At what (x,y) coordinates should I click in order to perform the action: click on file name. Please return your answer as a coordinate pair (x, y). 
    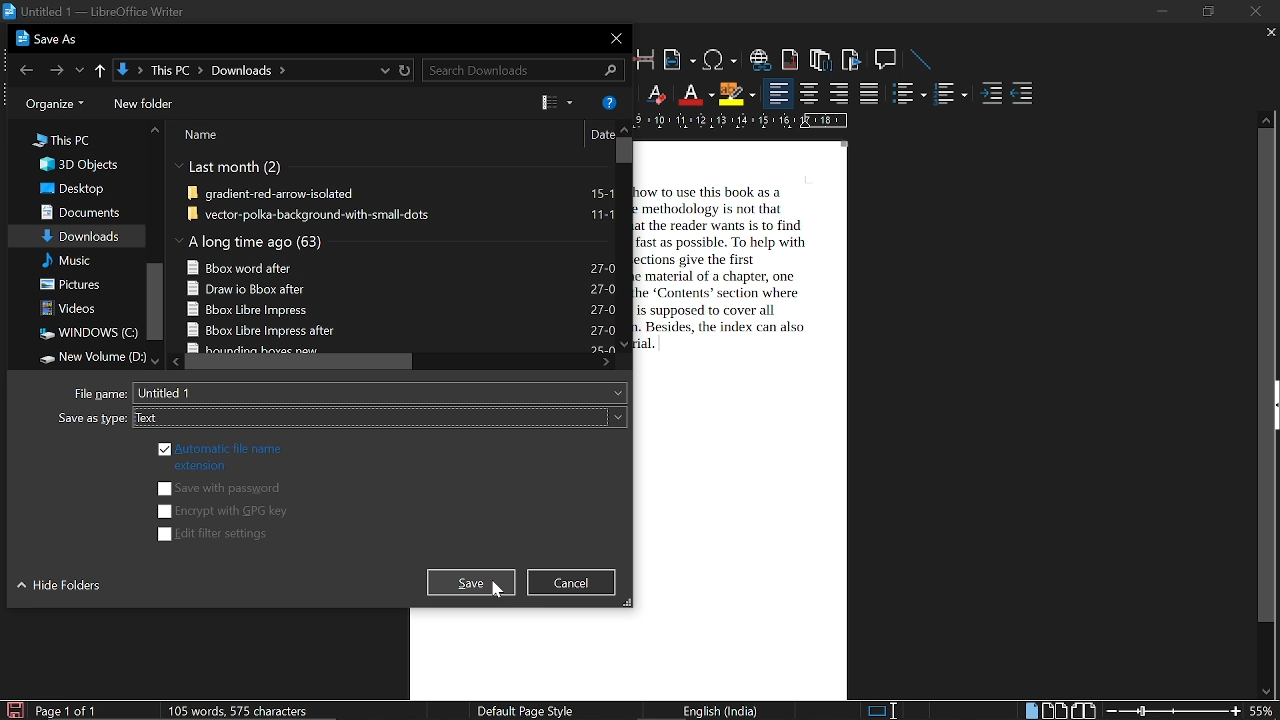
    Looking at the image, I should click on (384, 392).